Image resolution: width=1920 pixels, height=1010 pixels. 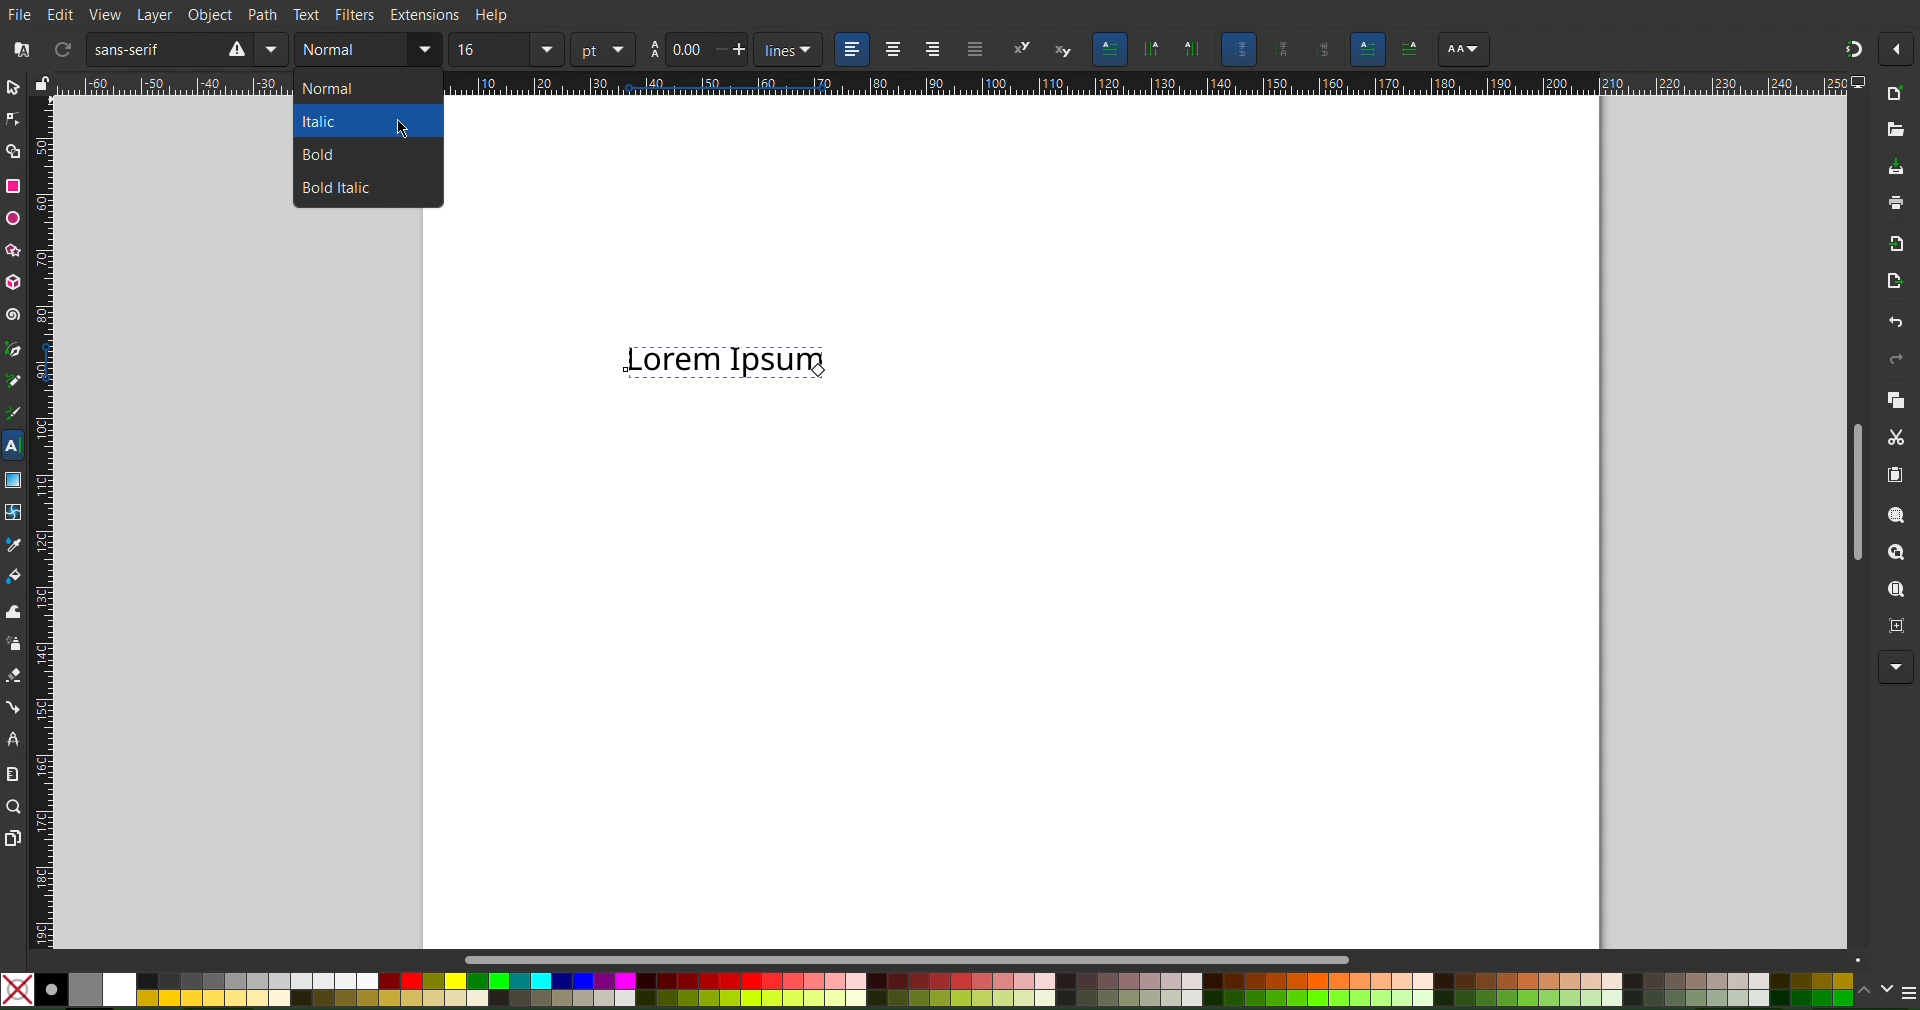 I want to click on unit, so click(x=791, y=48).